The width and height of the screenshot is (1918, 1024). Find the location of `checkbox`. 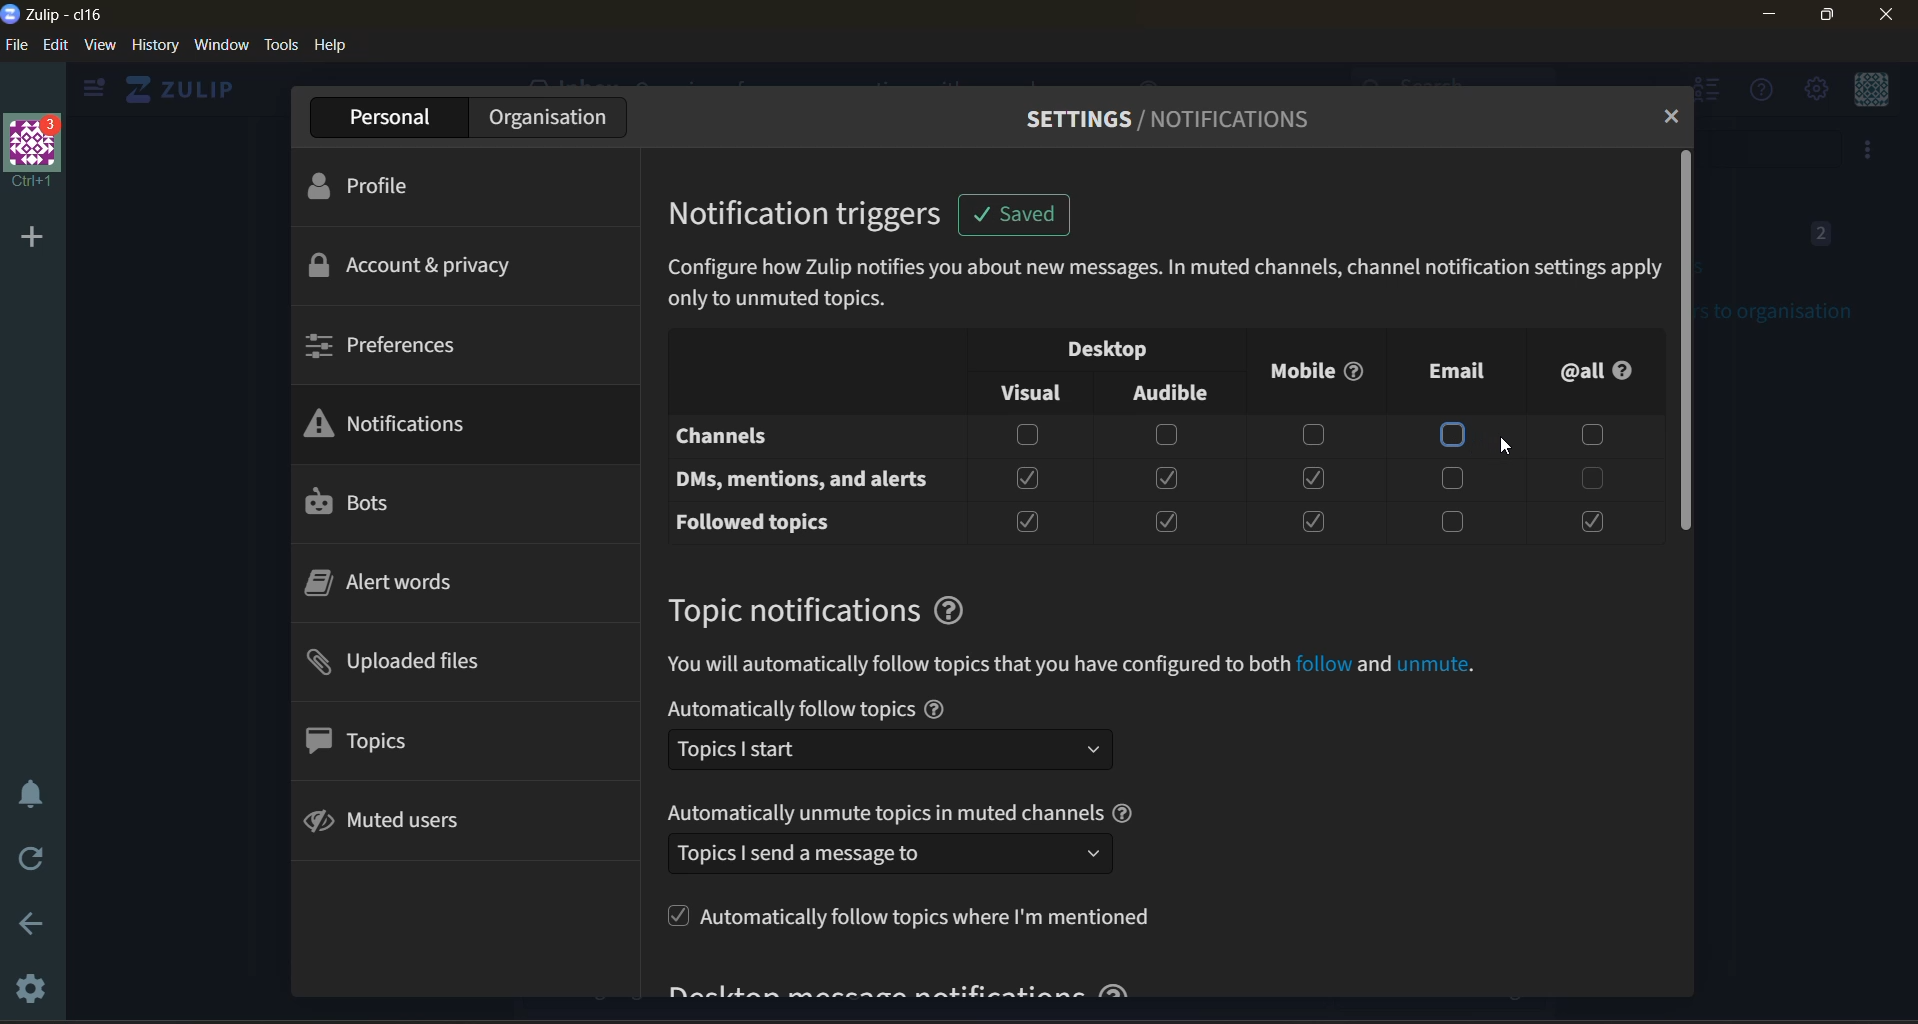

checkbox is located at coordinates (1313, 478).